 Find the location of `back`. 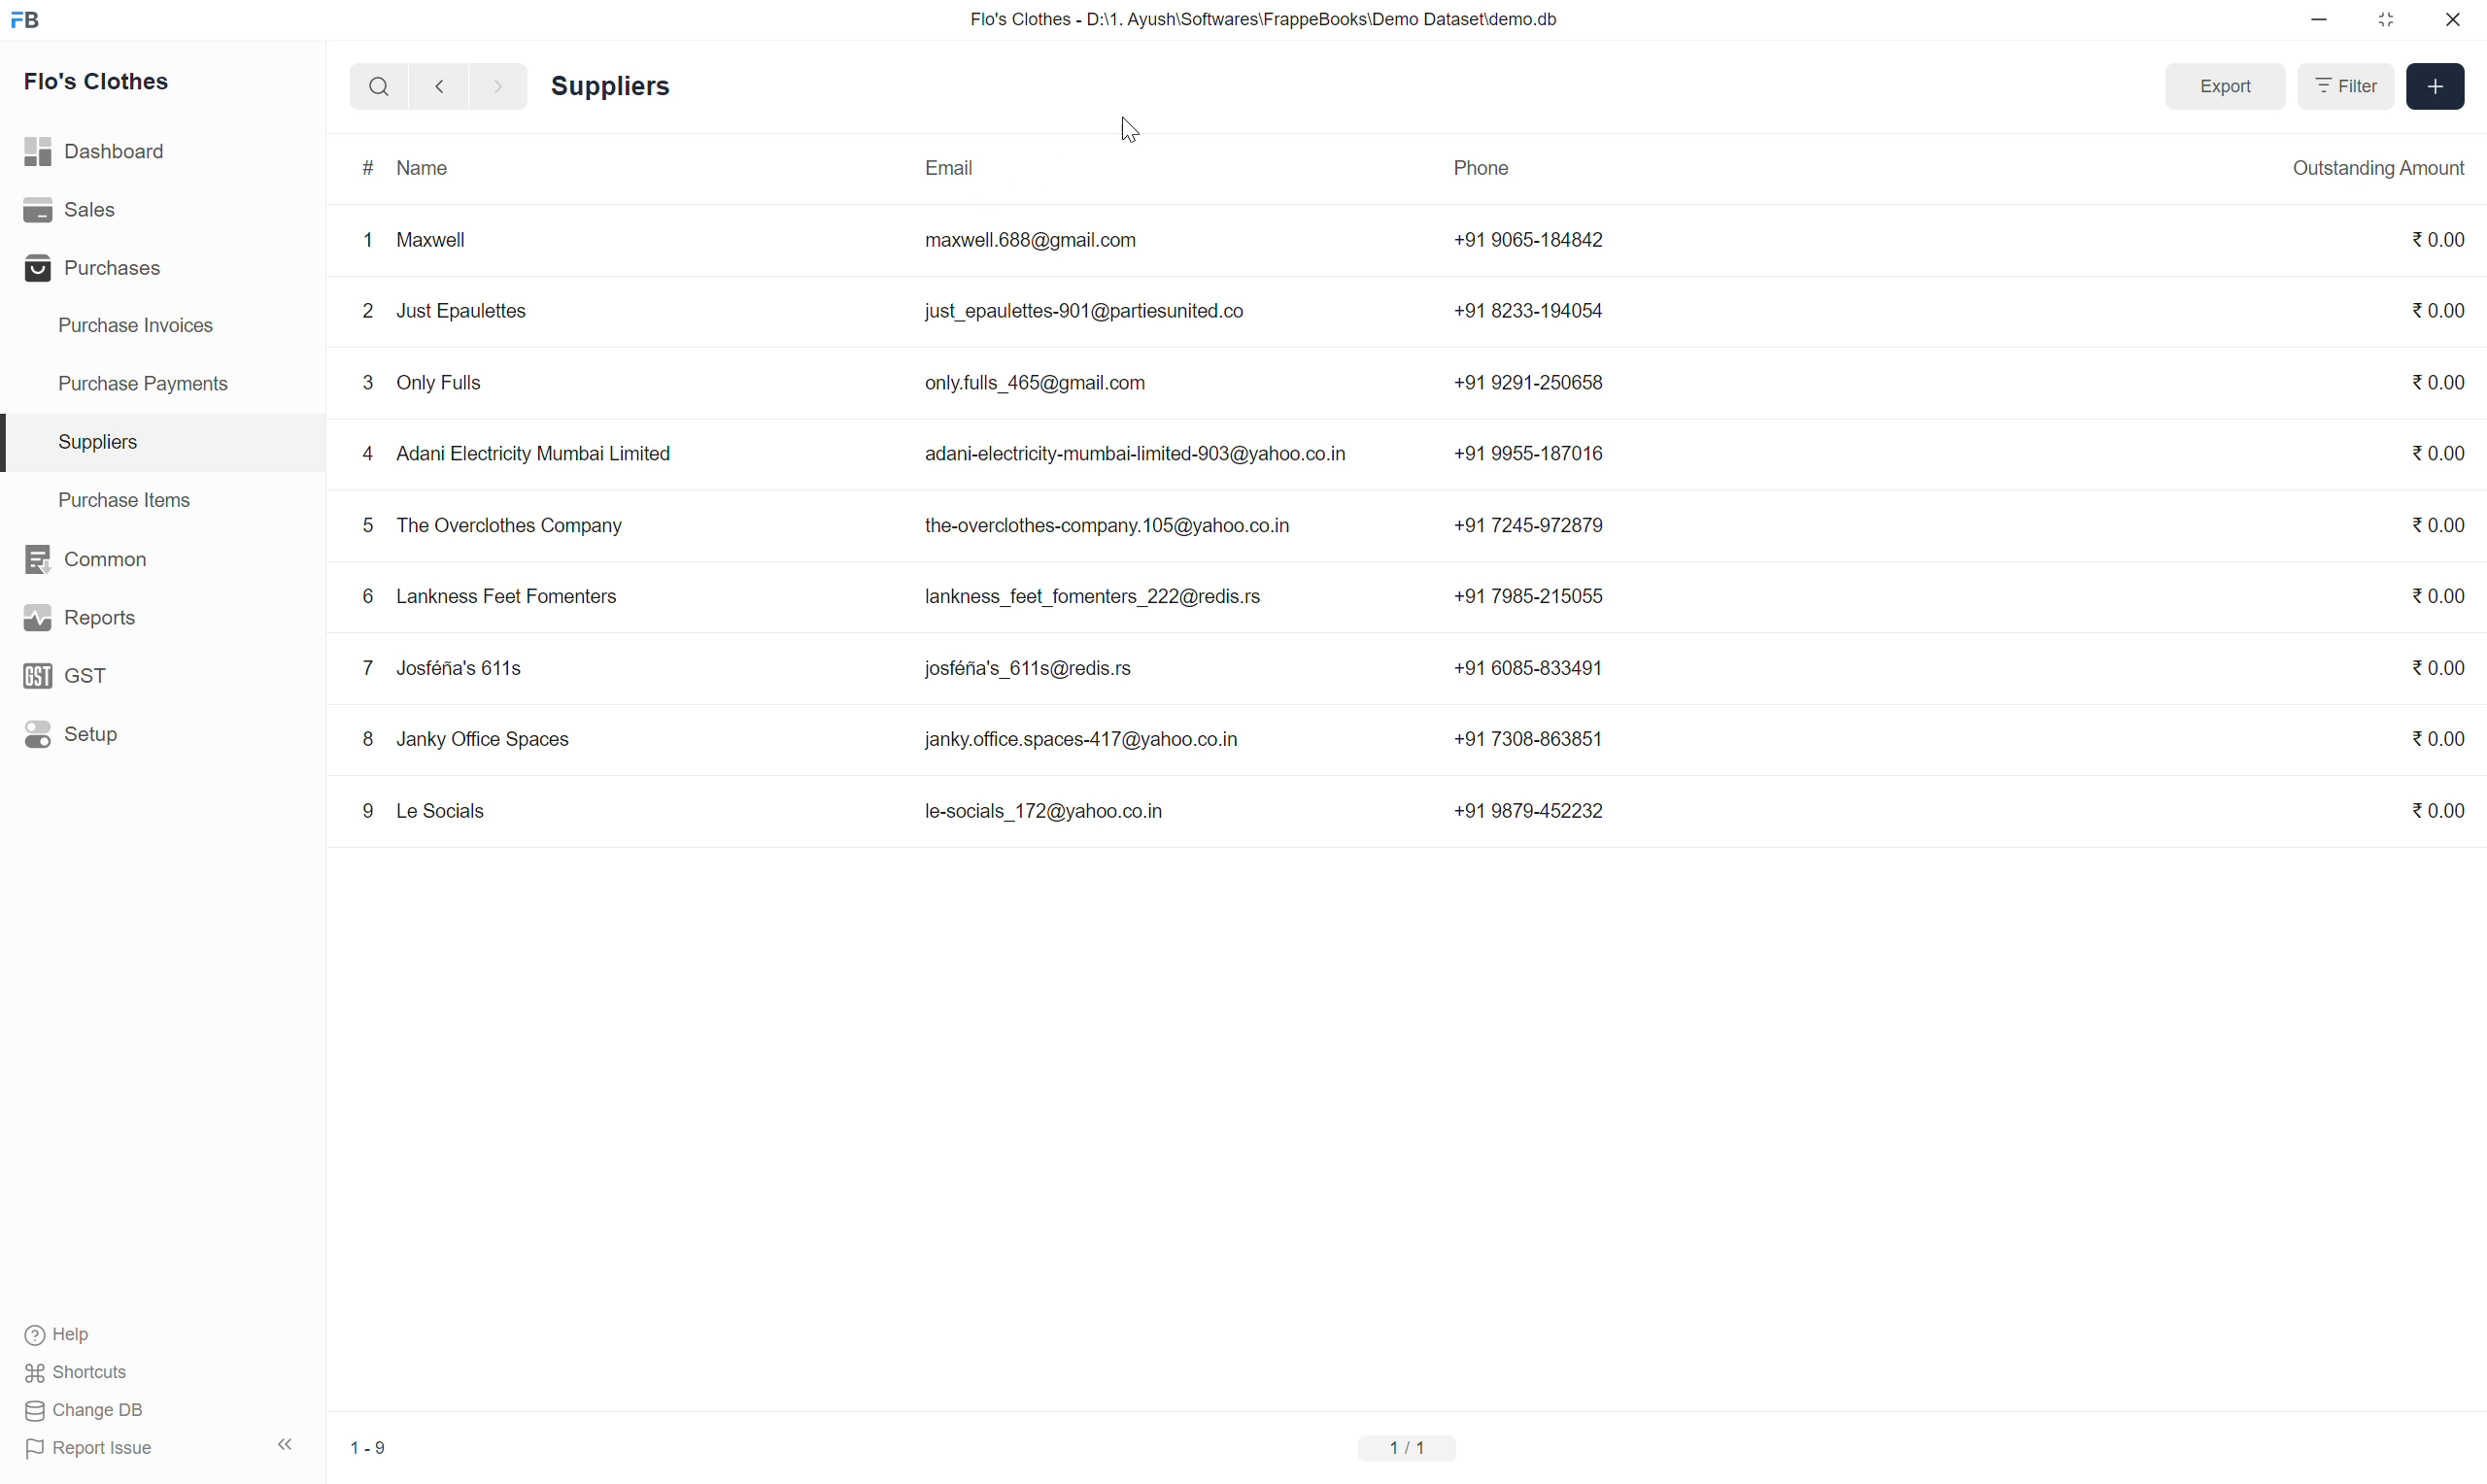

back is located at coordinates (439, 86).